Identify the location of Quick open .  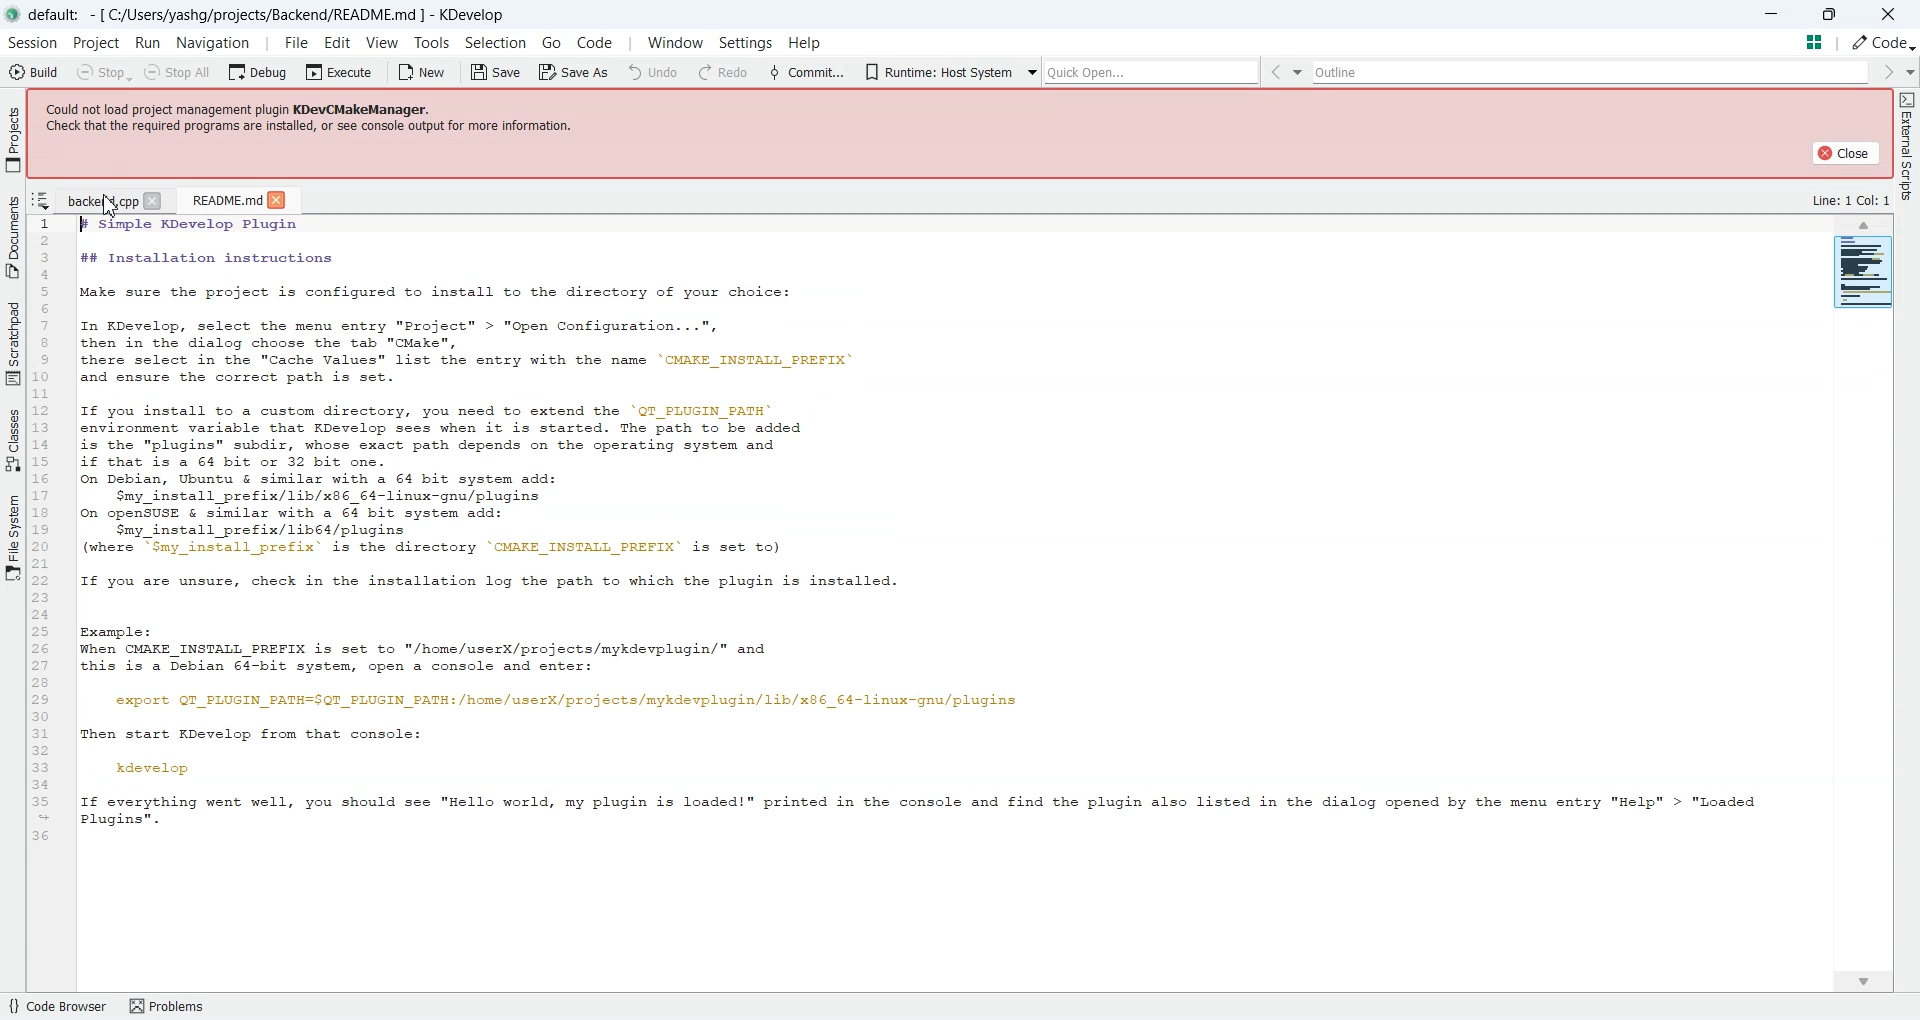
(856, 72).